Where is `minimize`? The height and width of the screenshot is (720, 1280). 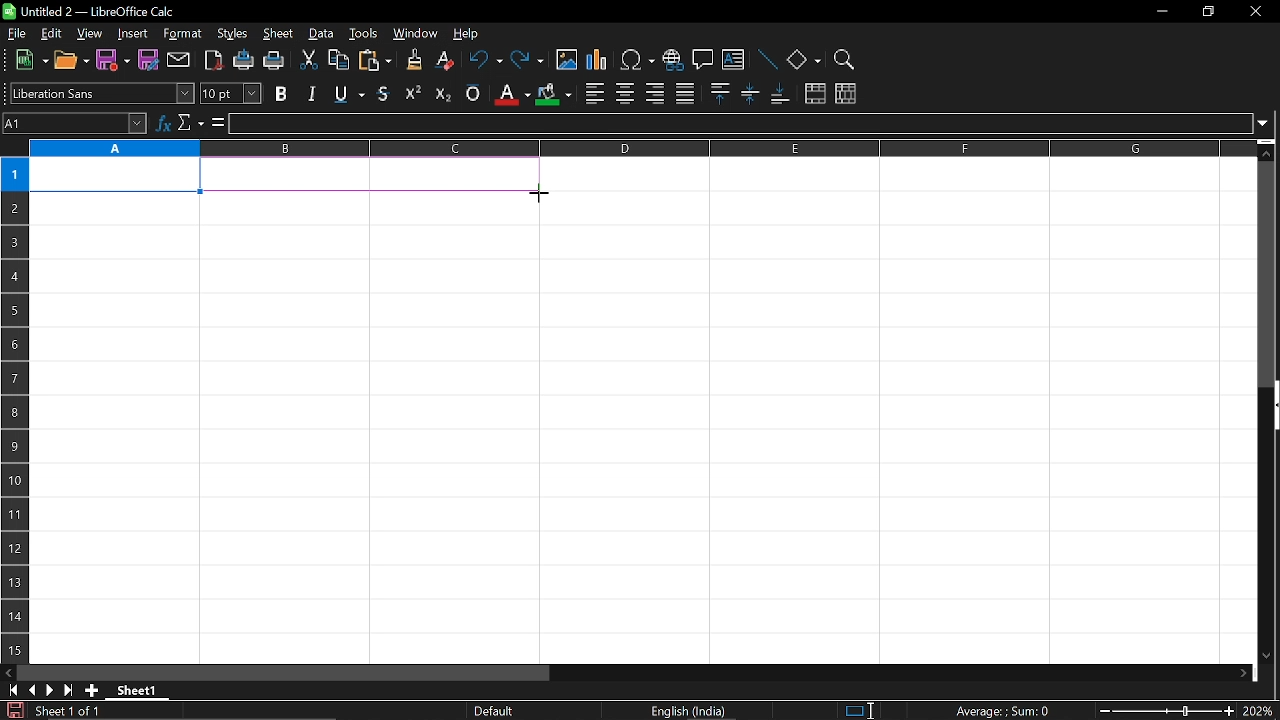 minimize is located at coordinates (1162, 10).